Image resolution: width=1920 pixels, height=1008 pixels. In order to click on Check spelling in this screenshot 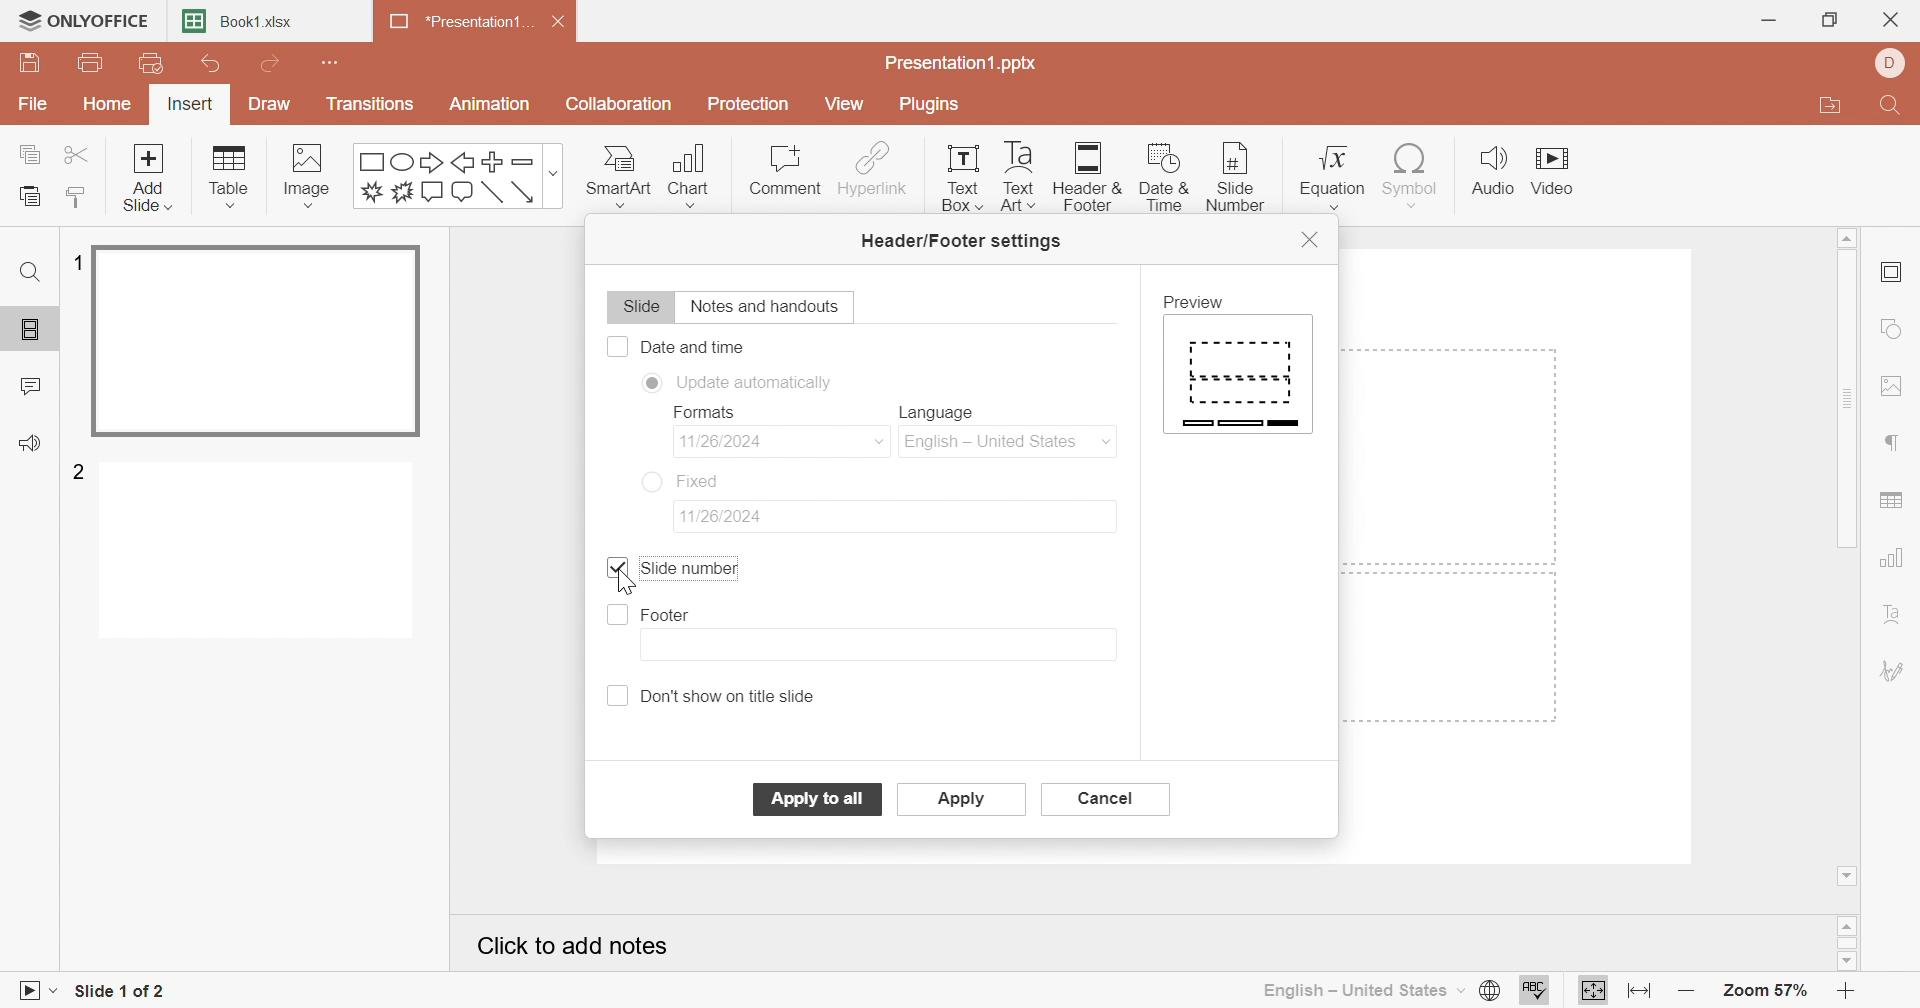, I will do `click(1534, 993)`.